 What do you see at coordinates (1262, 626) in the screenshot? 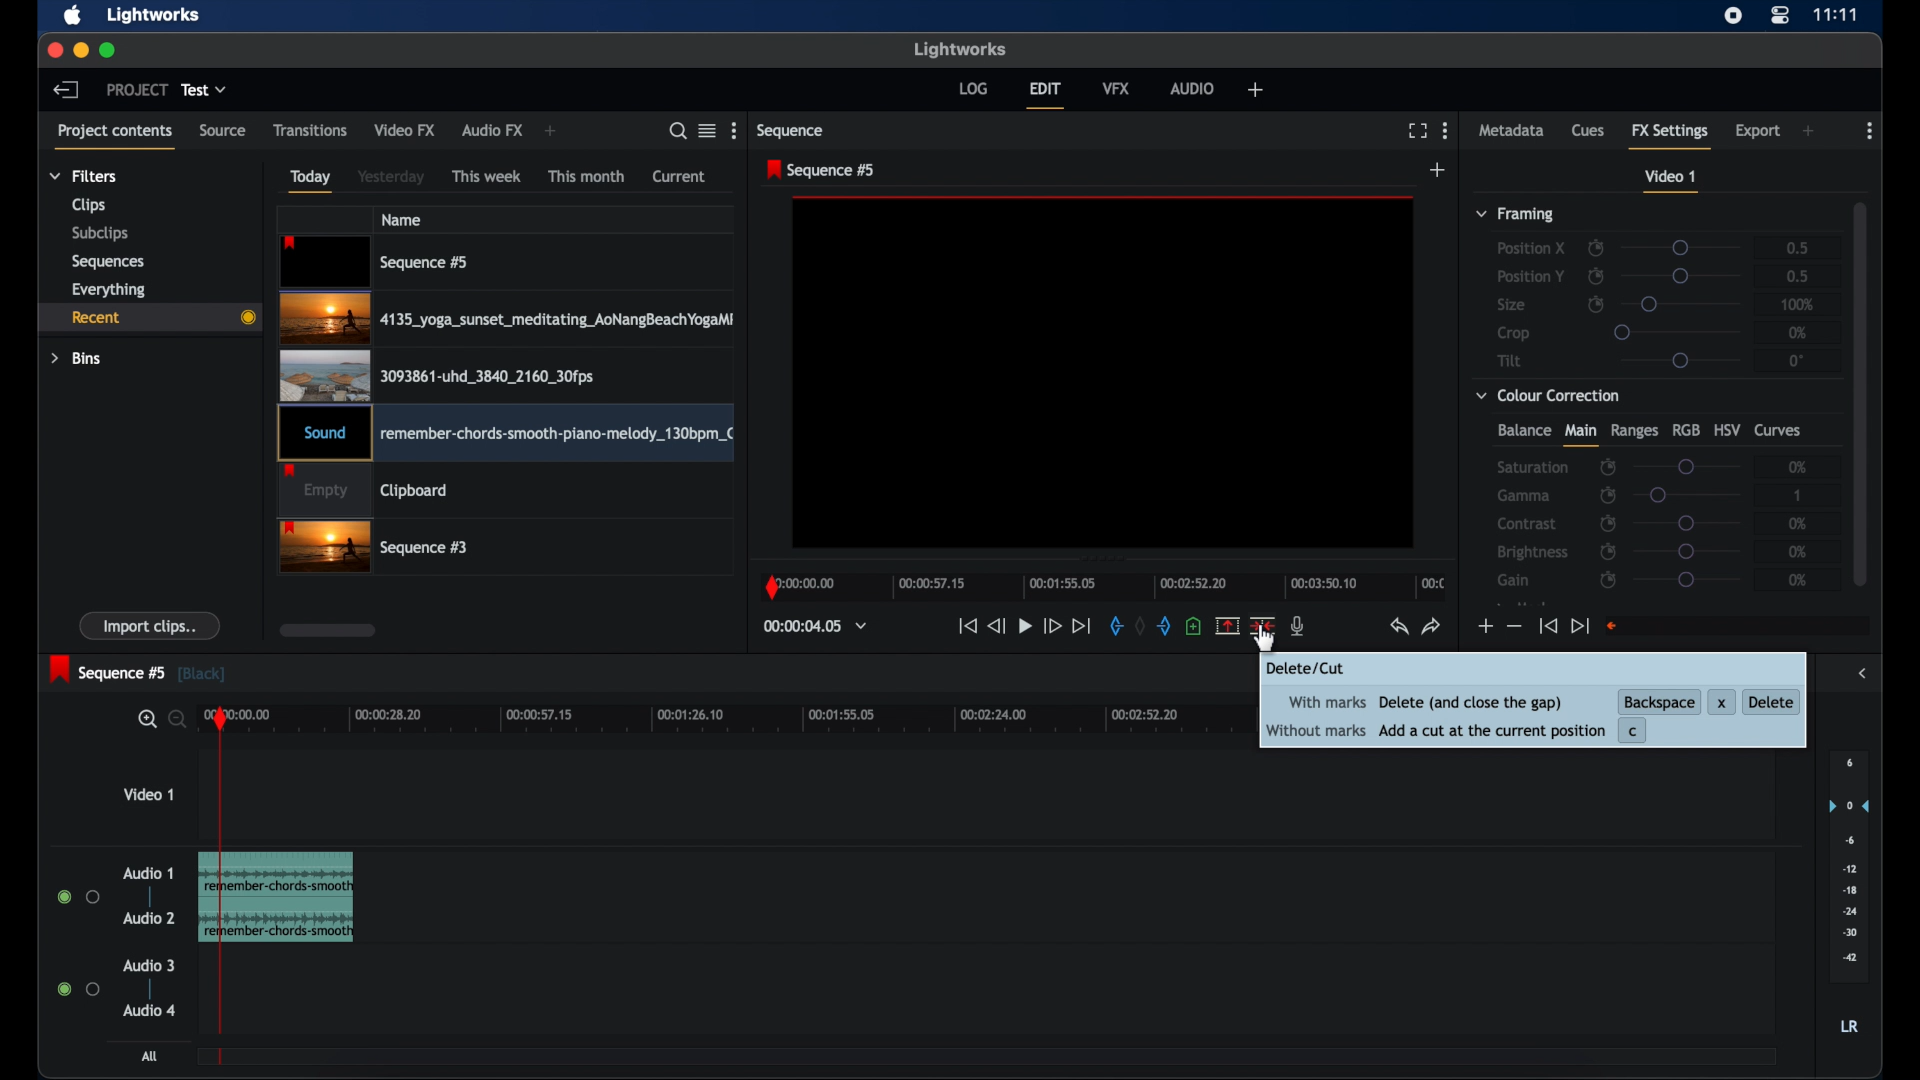
I see `split` at bounding box center [1262, 626].